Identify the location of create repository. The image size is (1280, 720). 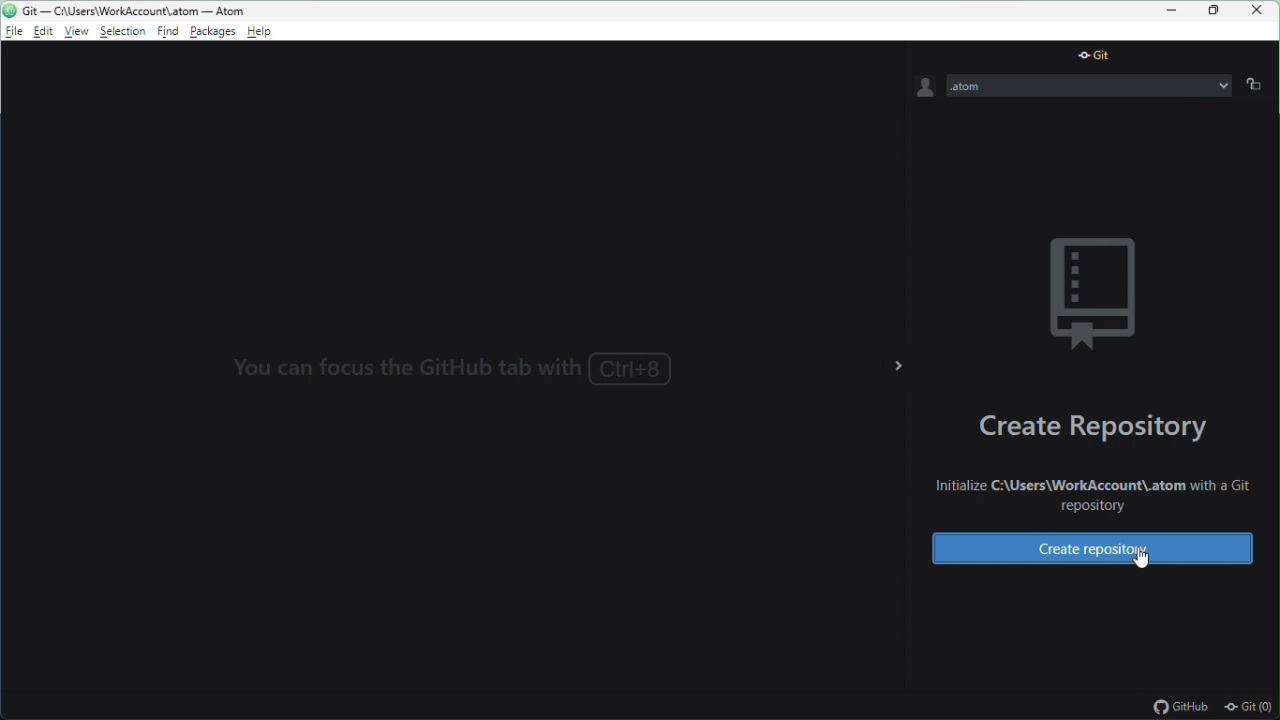
(1092, 548).